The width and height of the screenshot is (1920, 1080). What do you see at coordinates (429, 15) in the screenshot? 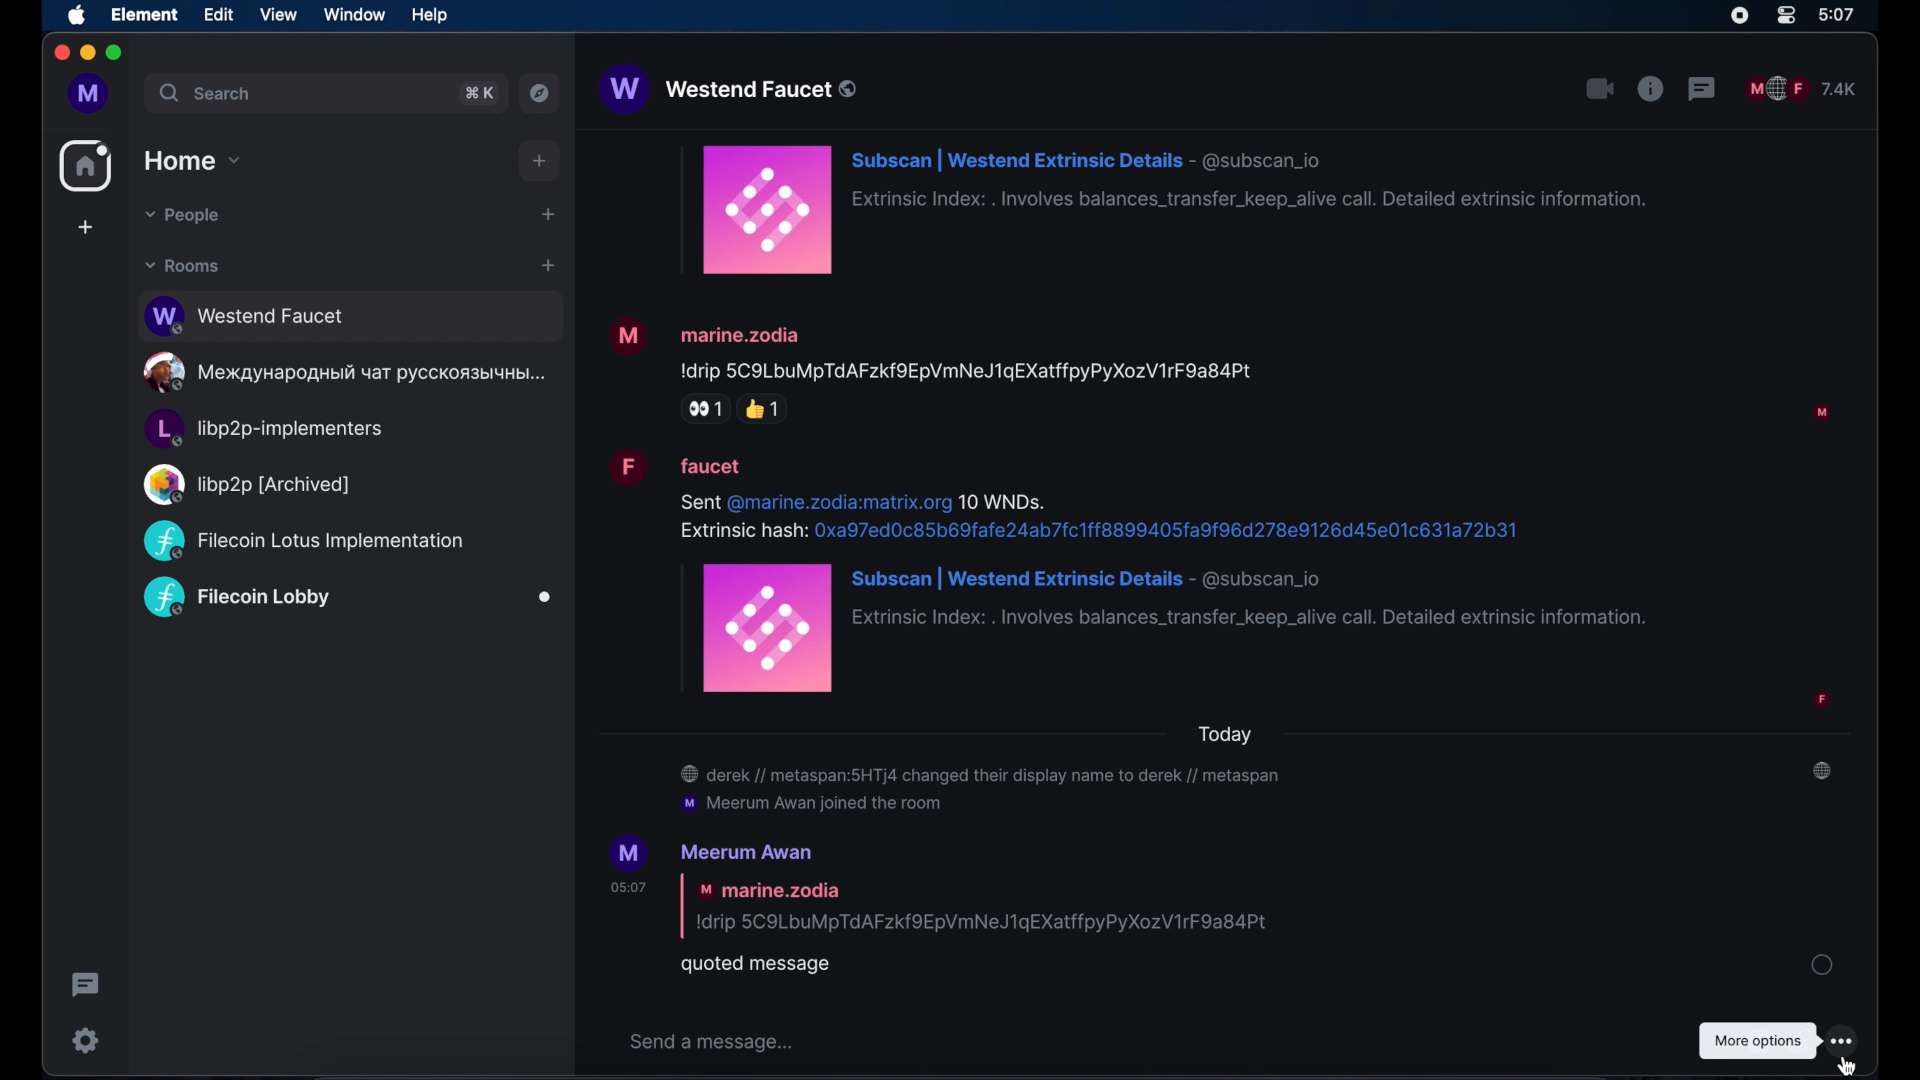
I see `help` at bounding box center [429, 15].